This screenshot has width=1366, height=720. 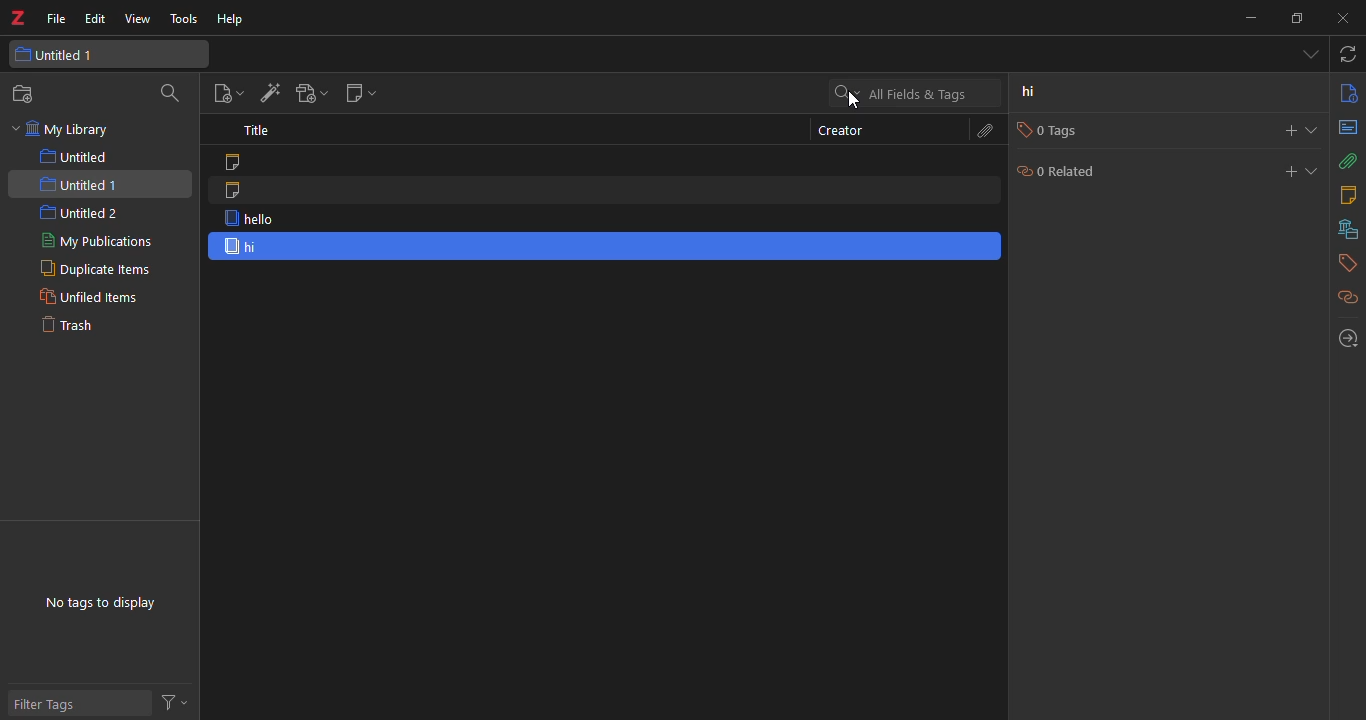 I want to click on untitled 1, so click(x=82, y=184).